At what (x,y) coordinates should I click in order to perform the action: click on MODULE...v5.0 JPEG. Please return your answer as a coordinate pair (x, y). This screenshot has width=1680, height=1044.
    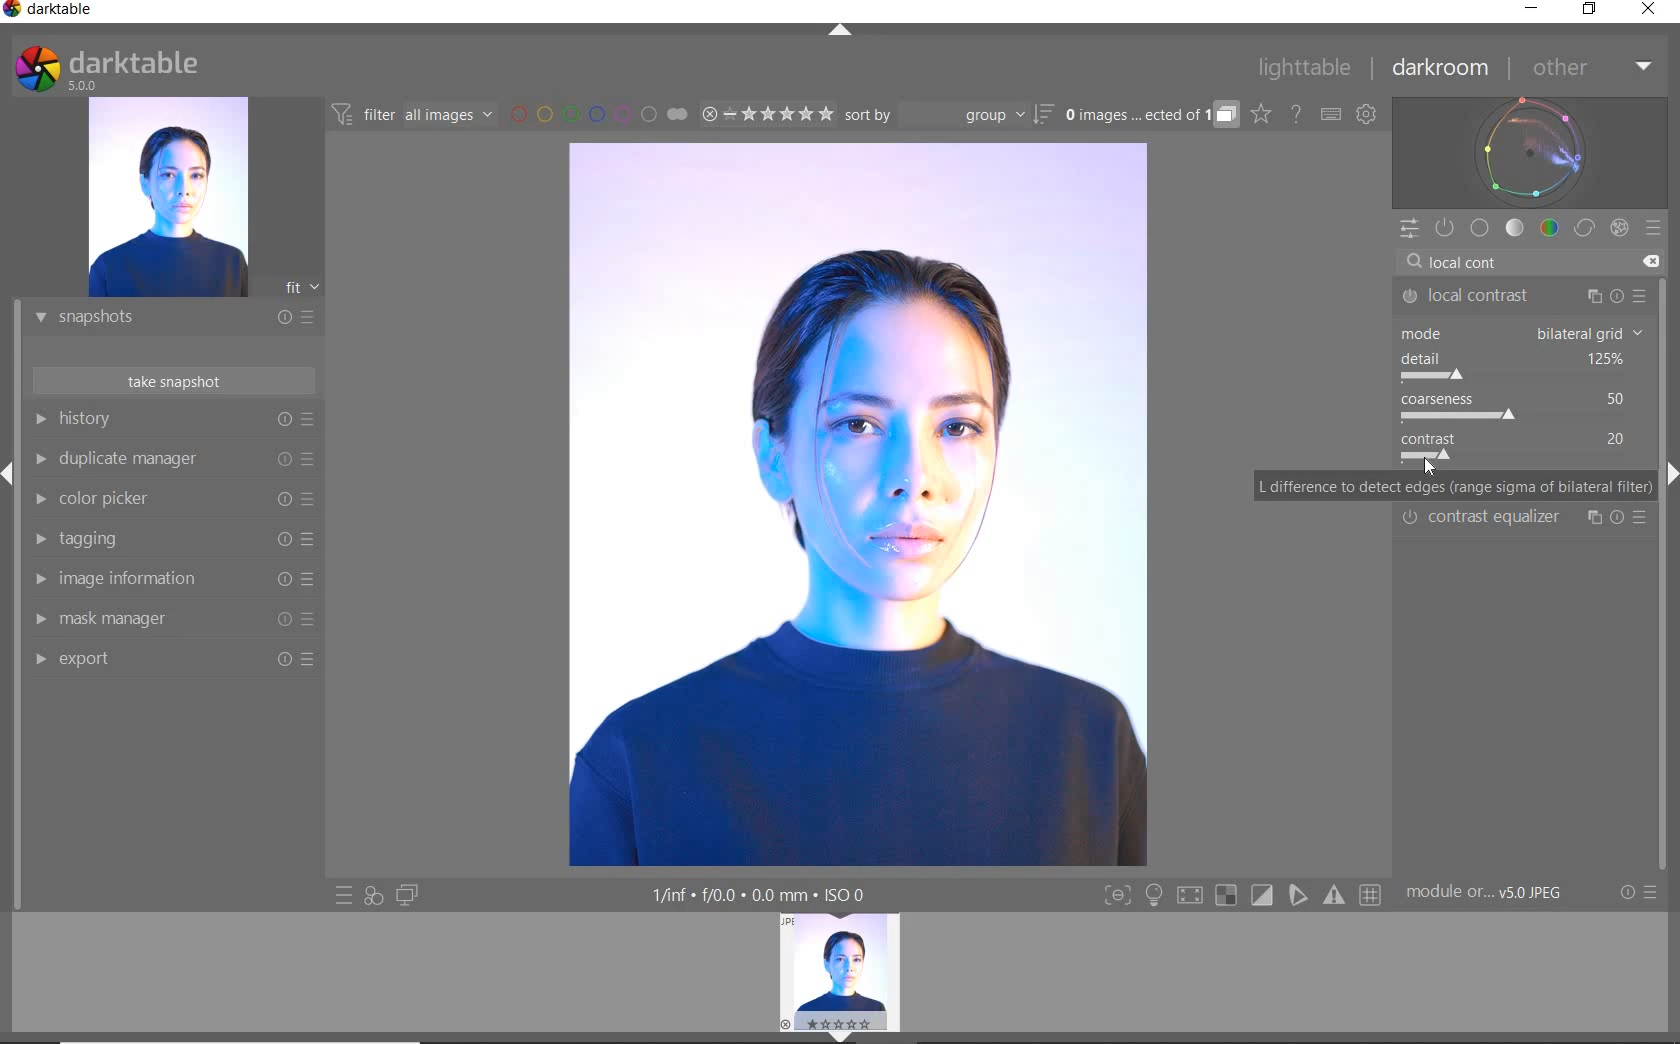
    Looking at the image, I should click on (1499, 893).